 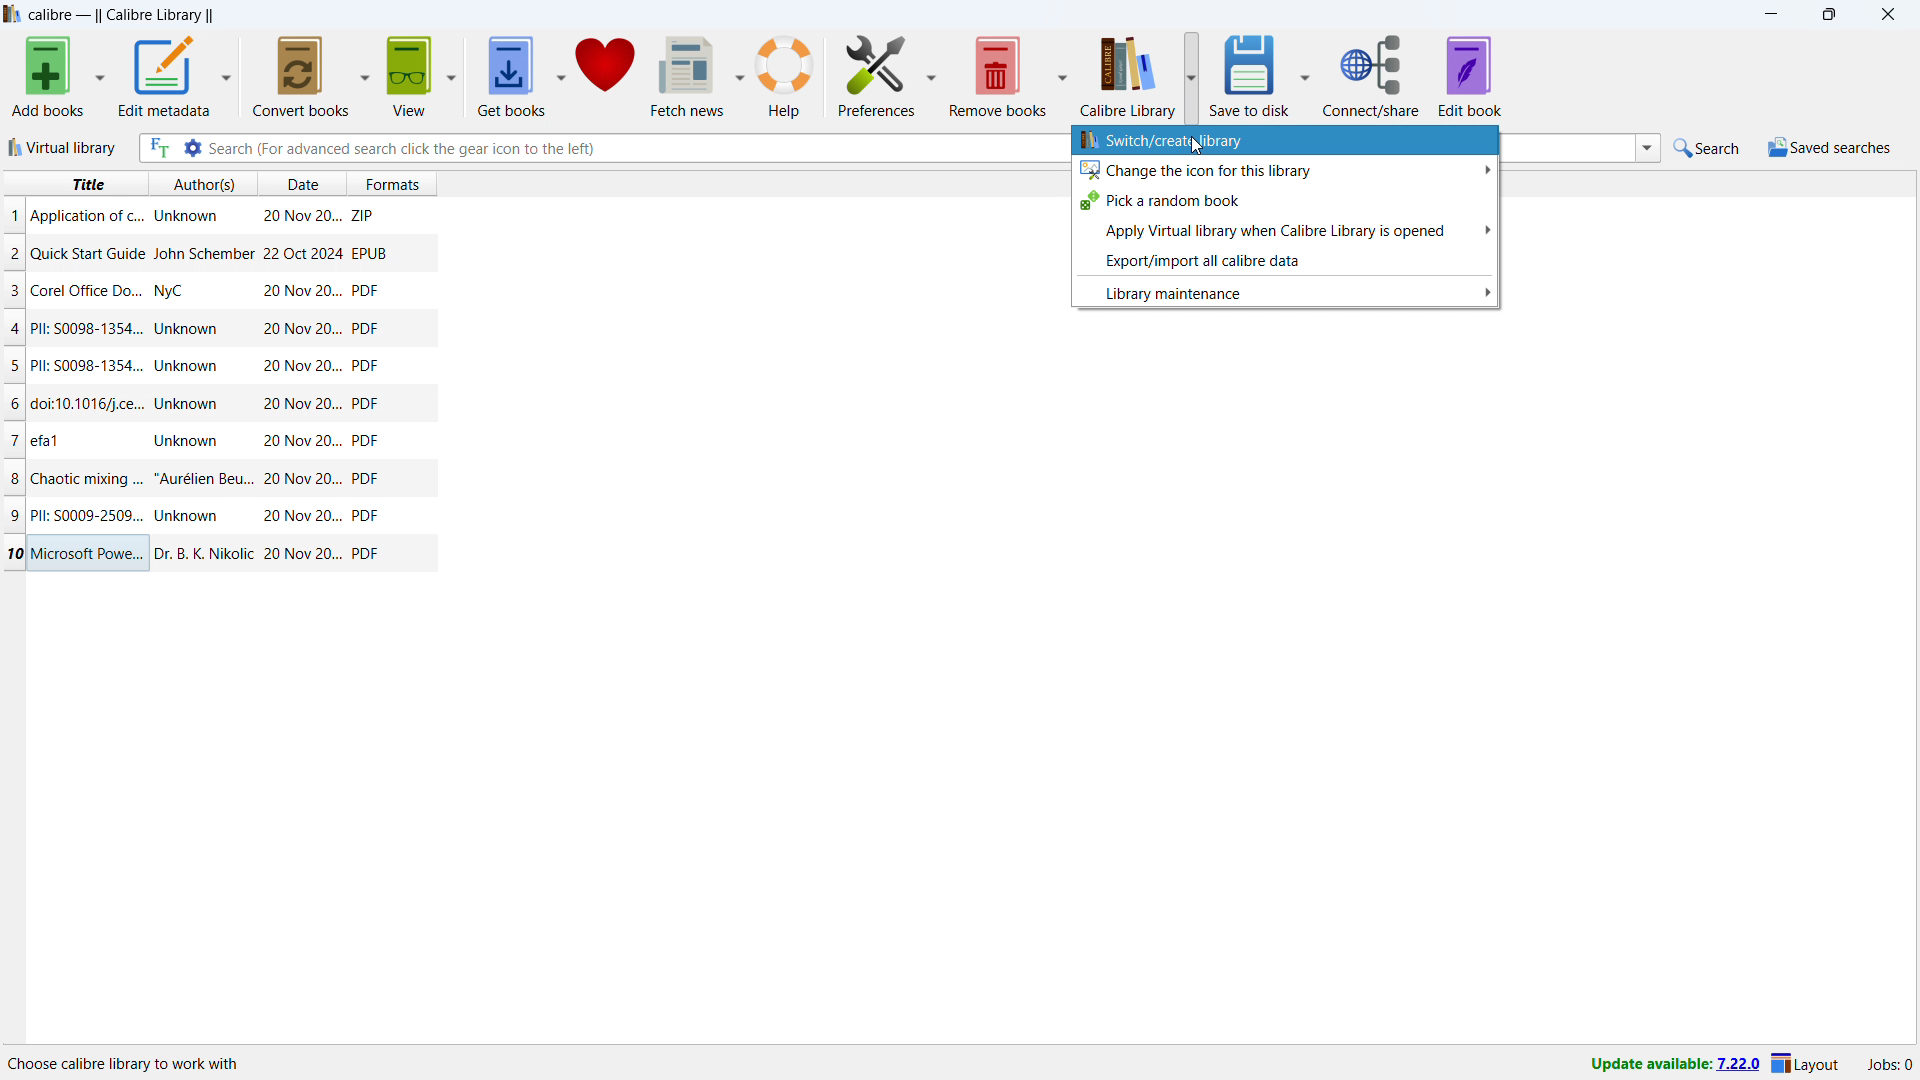 I want to click on PDF, so click(x=365, y=516).